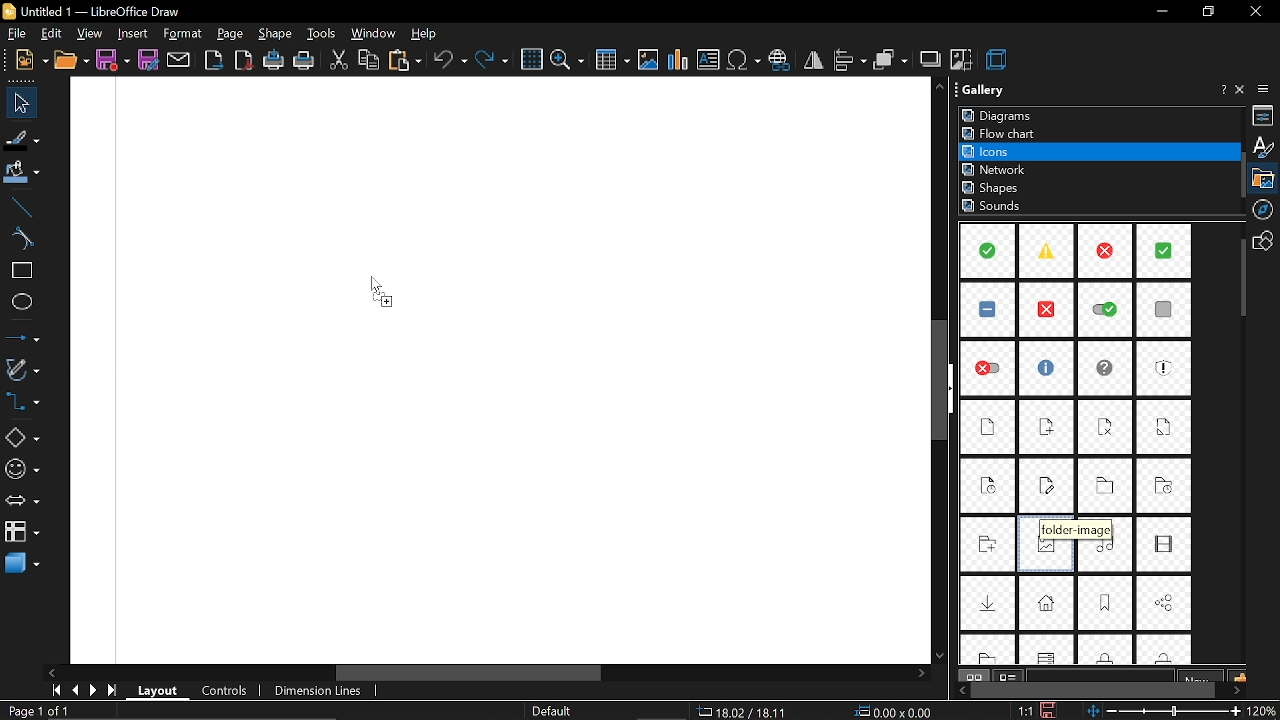 The width and height of the screenshot is (1280, 720). Describe the element at coordinates (449, 61) in the screenshot. I see `undo` at that location.